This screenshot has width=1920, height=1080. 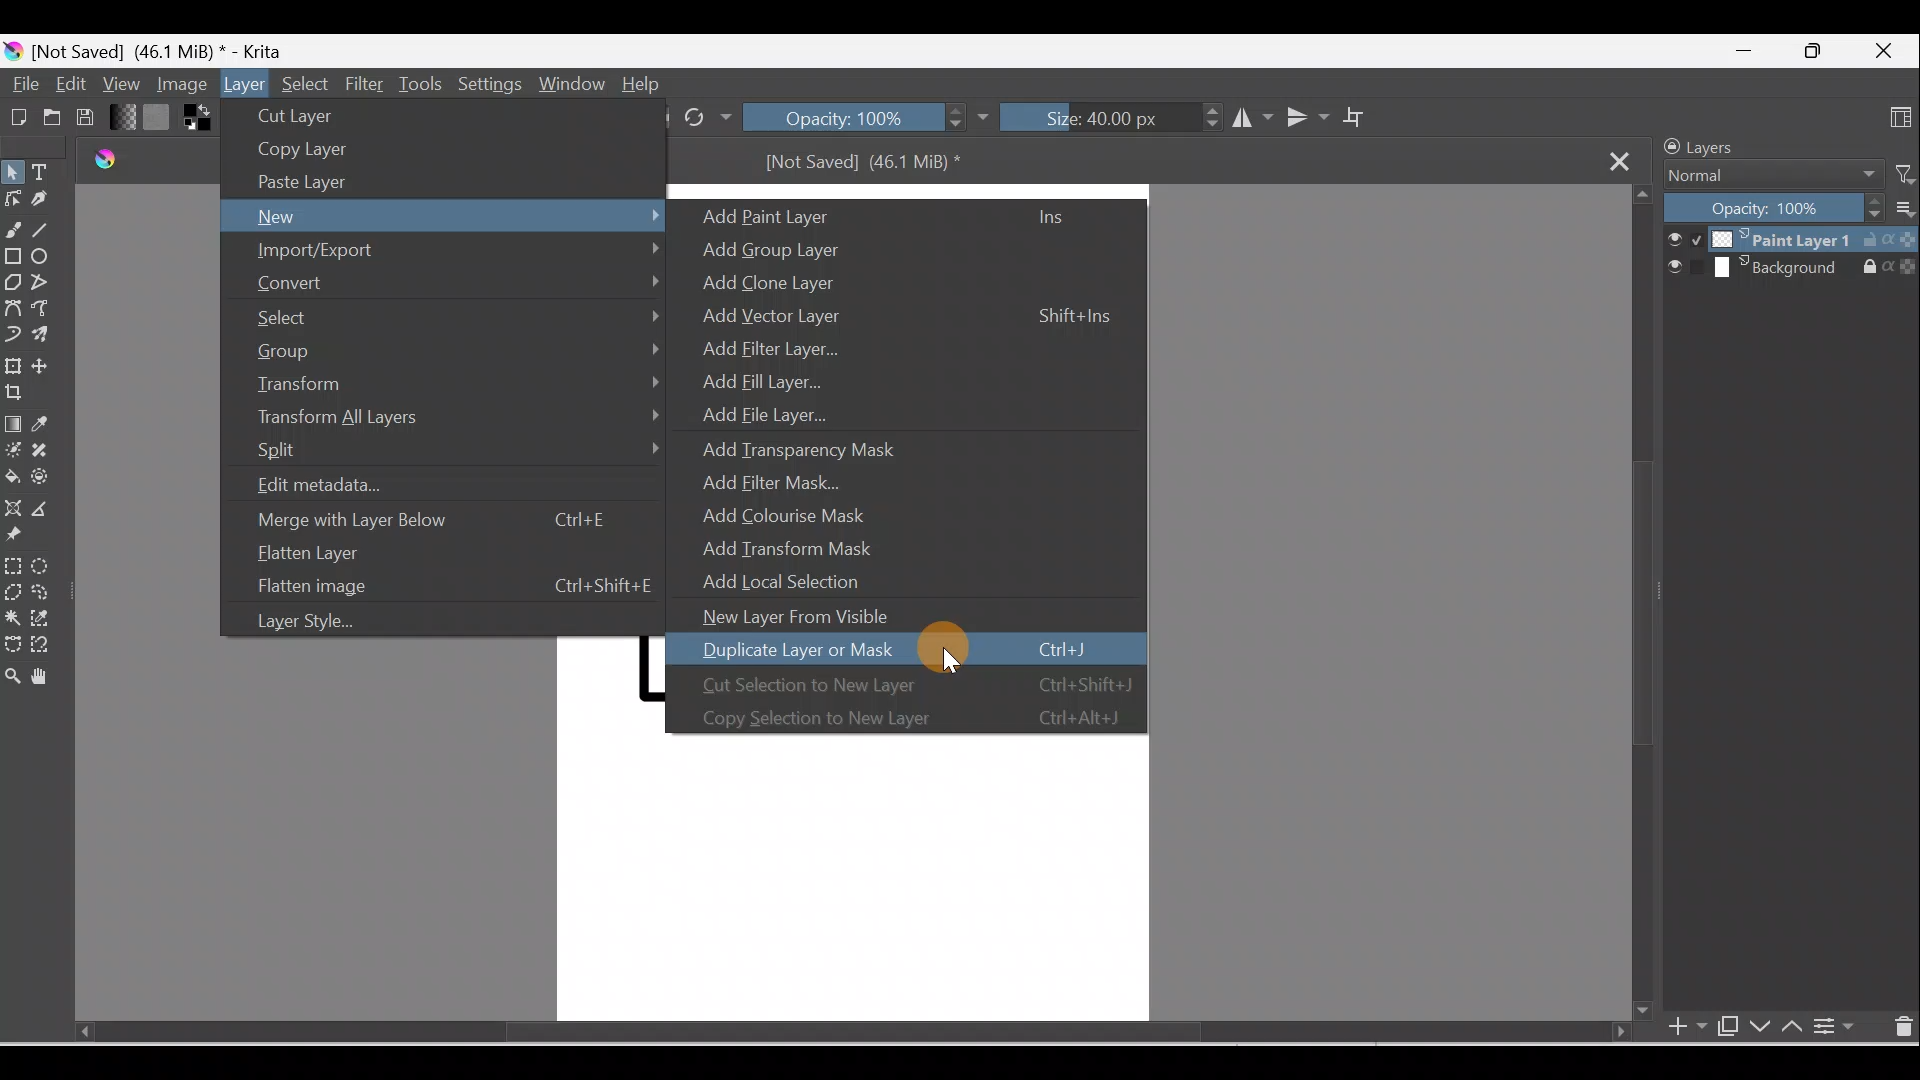 What do you see at coordinates (55, 425) in the screenshot?
I see `Sample a colour from the image/current layer` at bounding box center [55, 425].